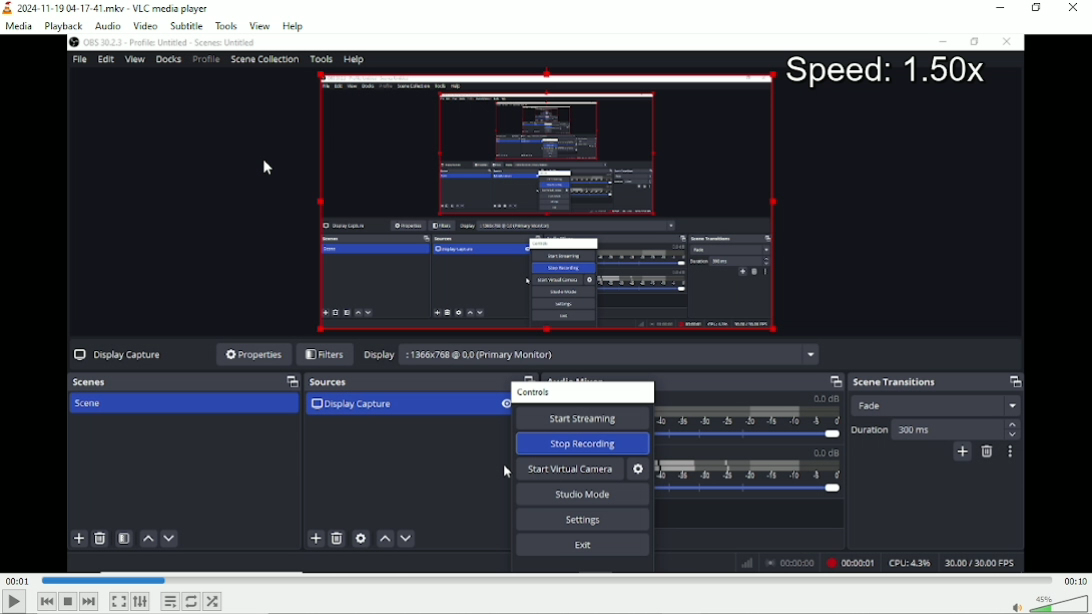  Describe the element at coordinates (170, 601) in the screenshot. I see `Toggle playlist` at that location.